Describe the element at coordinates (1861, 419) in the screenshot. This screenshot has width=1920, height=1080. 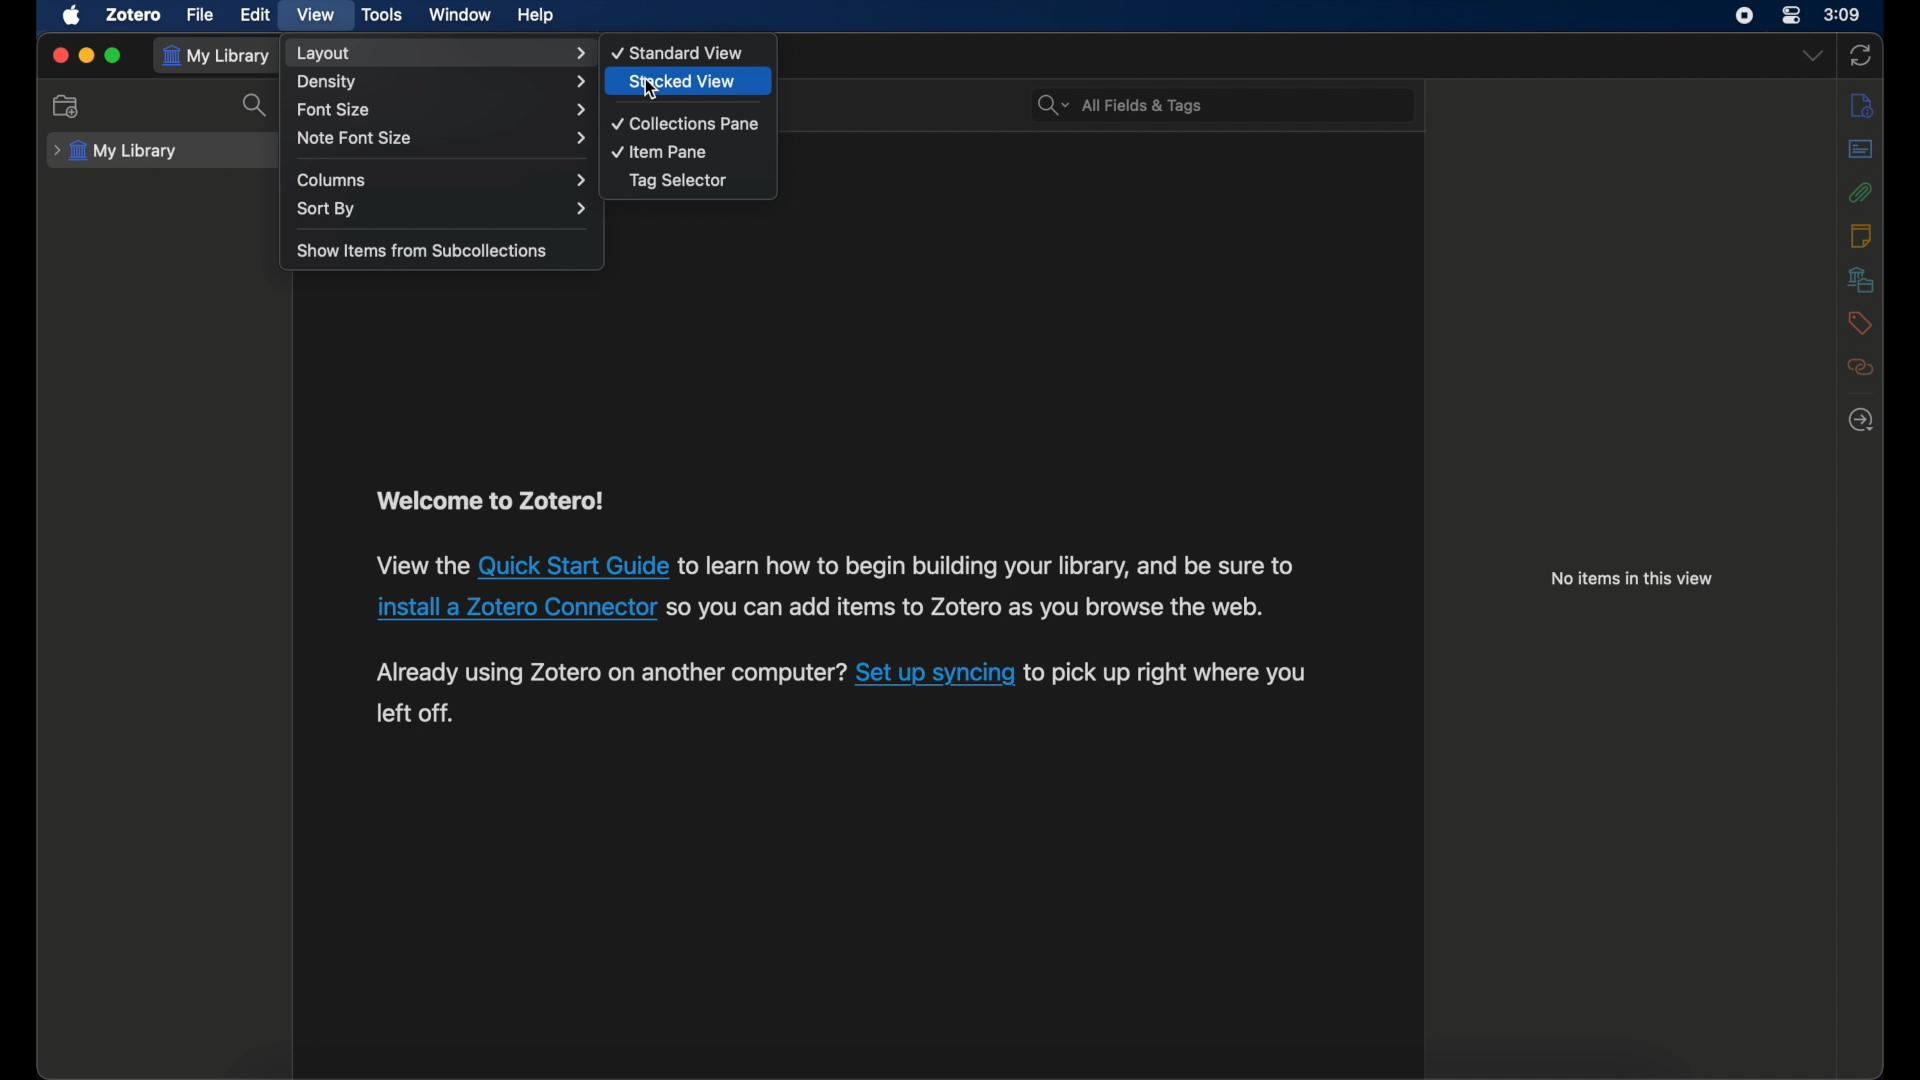
I see `locate` at that location.